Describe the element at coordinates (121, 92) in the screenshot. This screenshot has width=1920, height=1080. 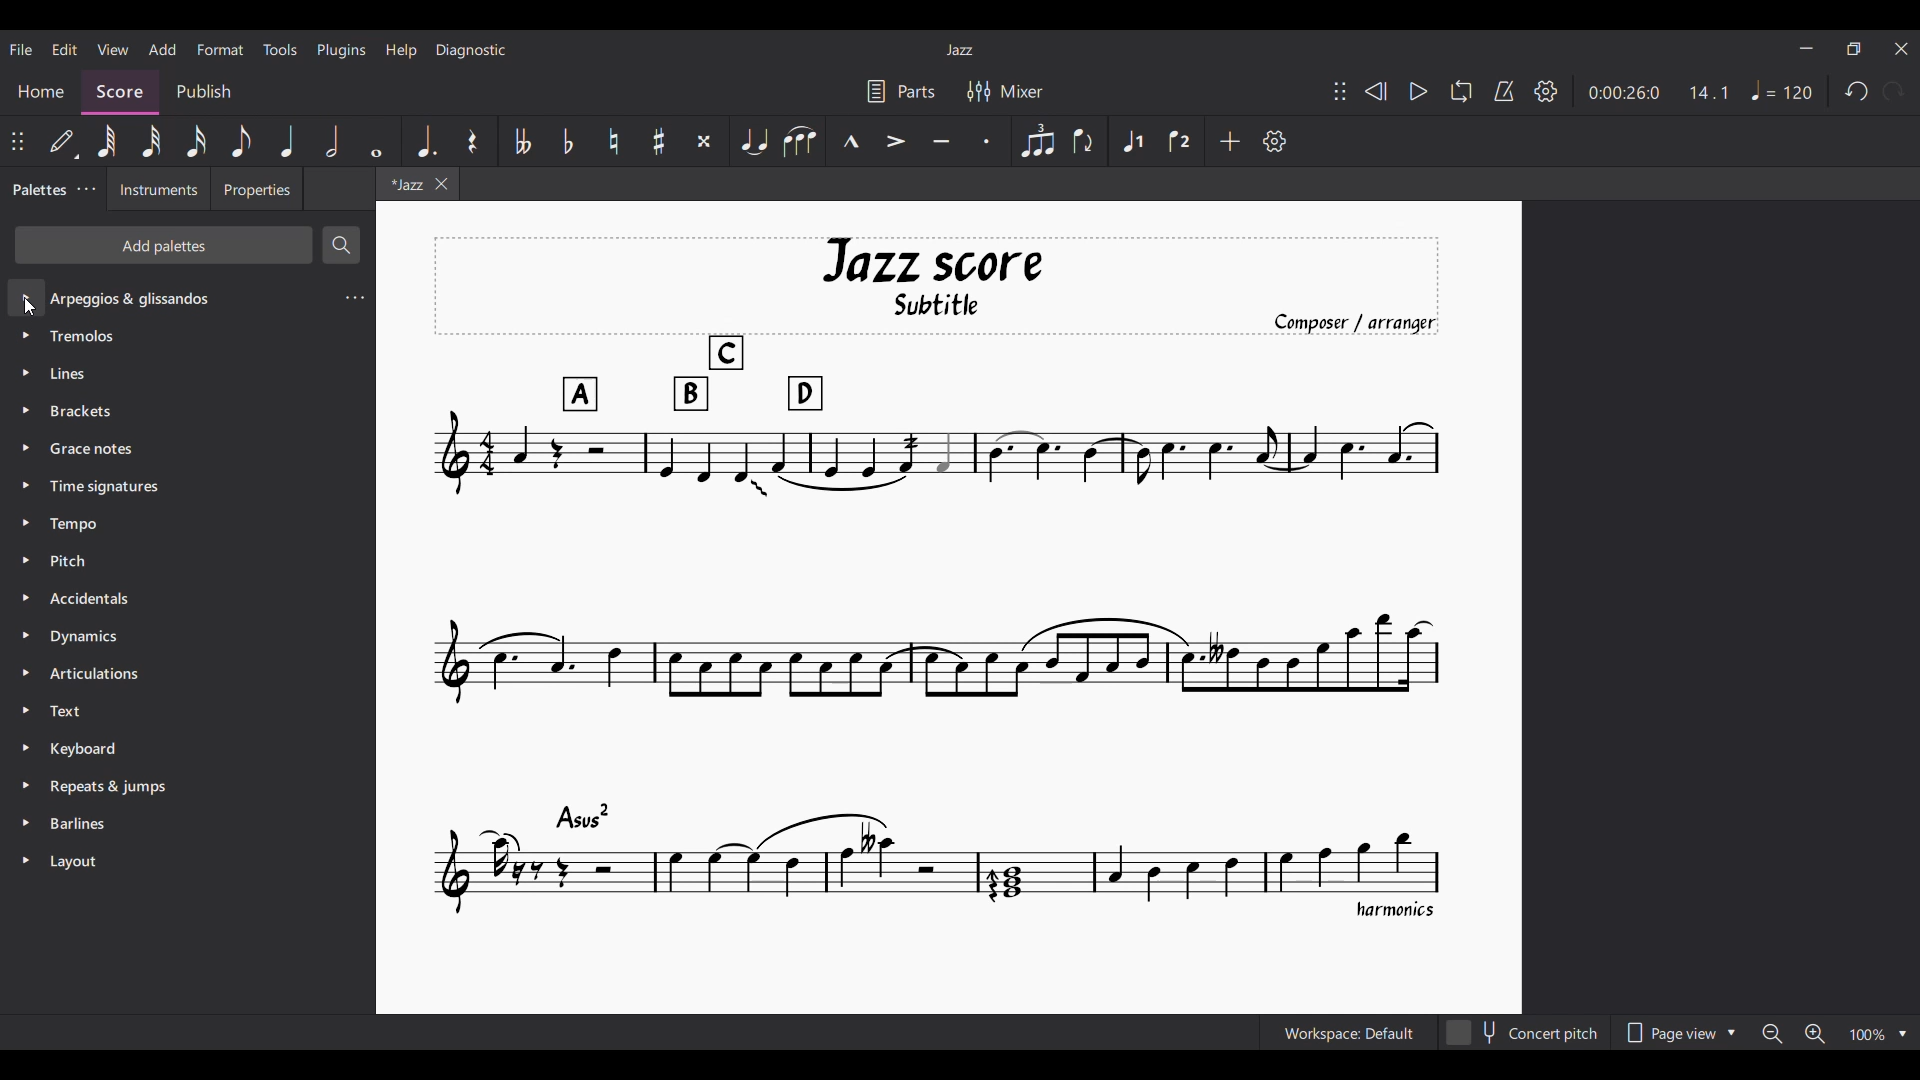
I see `Score, current section highlighted` at that location.